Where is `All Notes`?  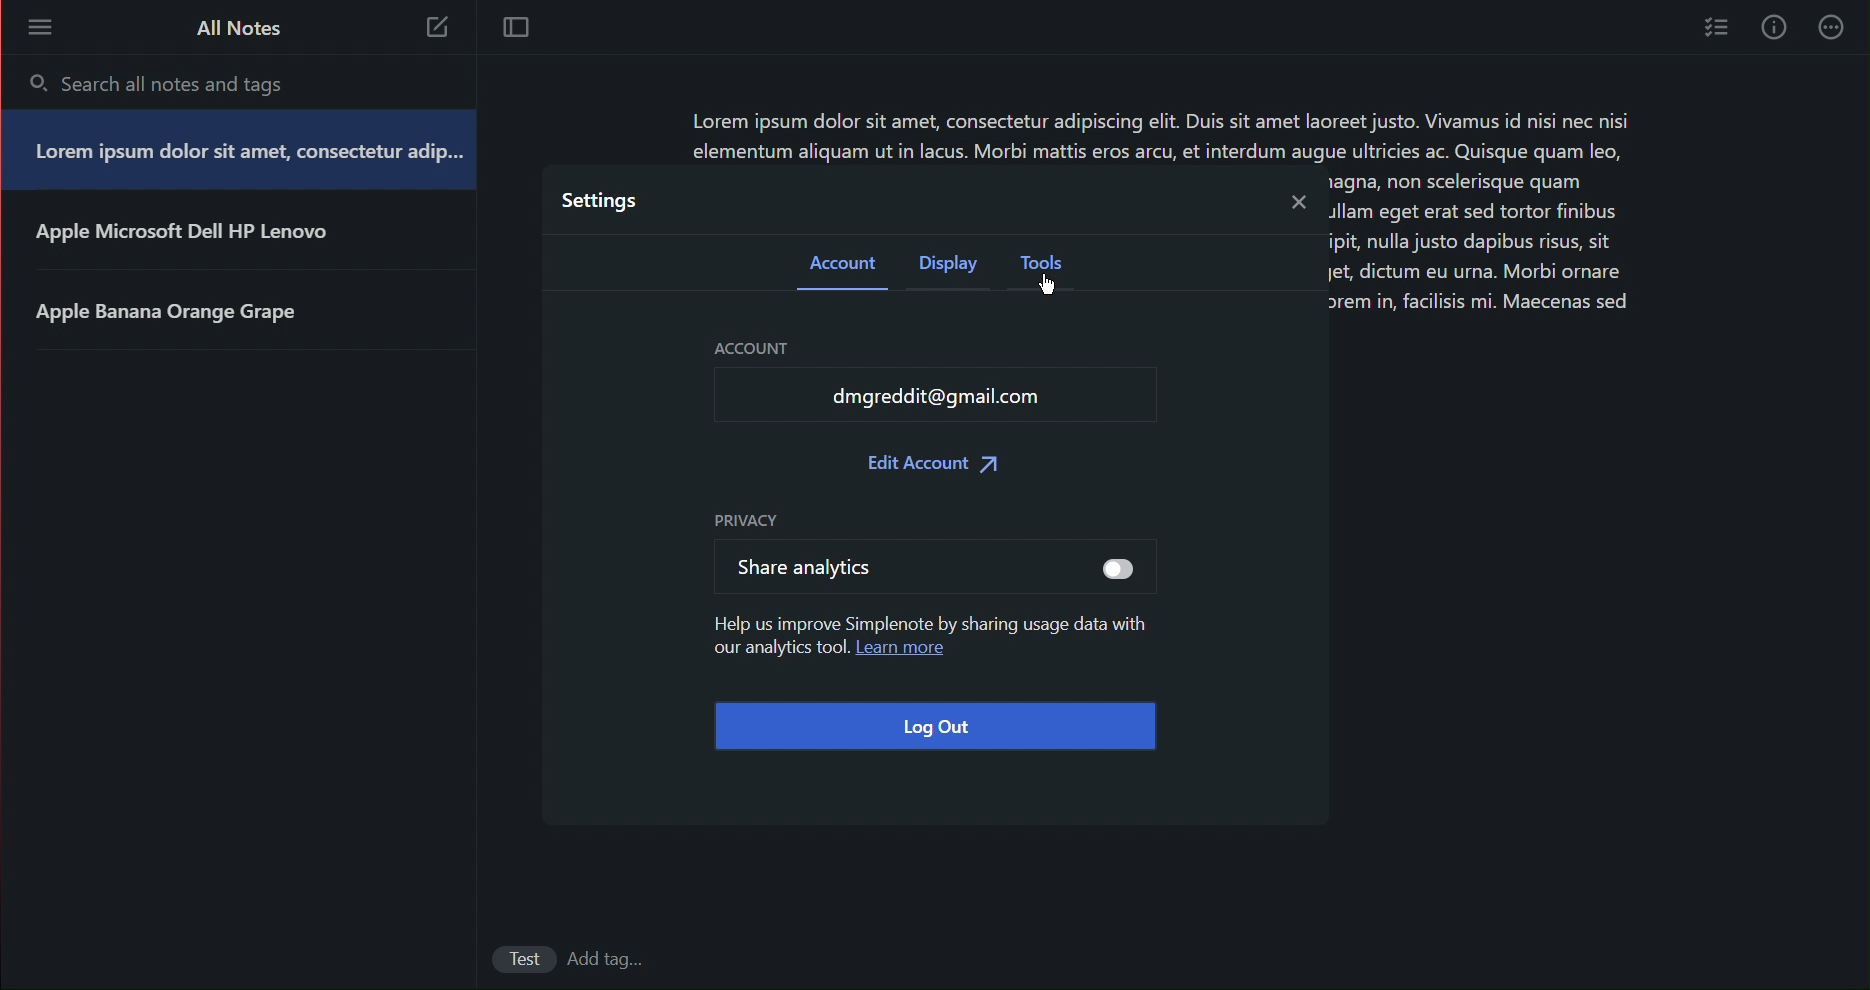
All Notes is located at coordinates (235, 30).